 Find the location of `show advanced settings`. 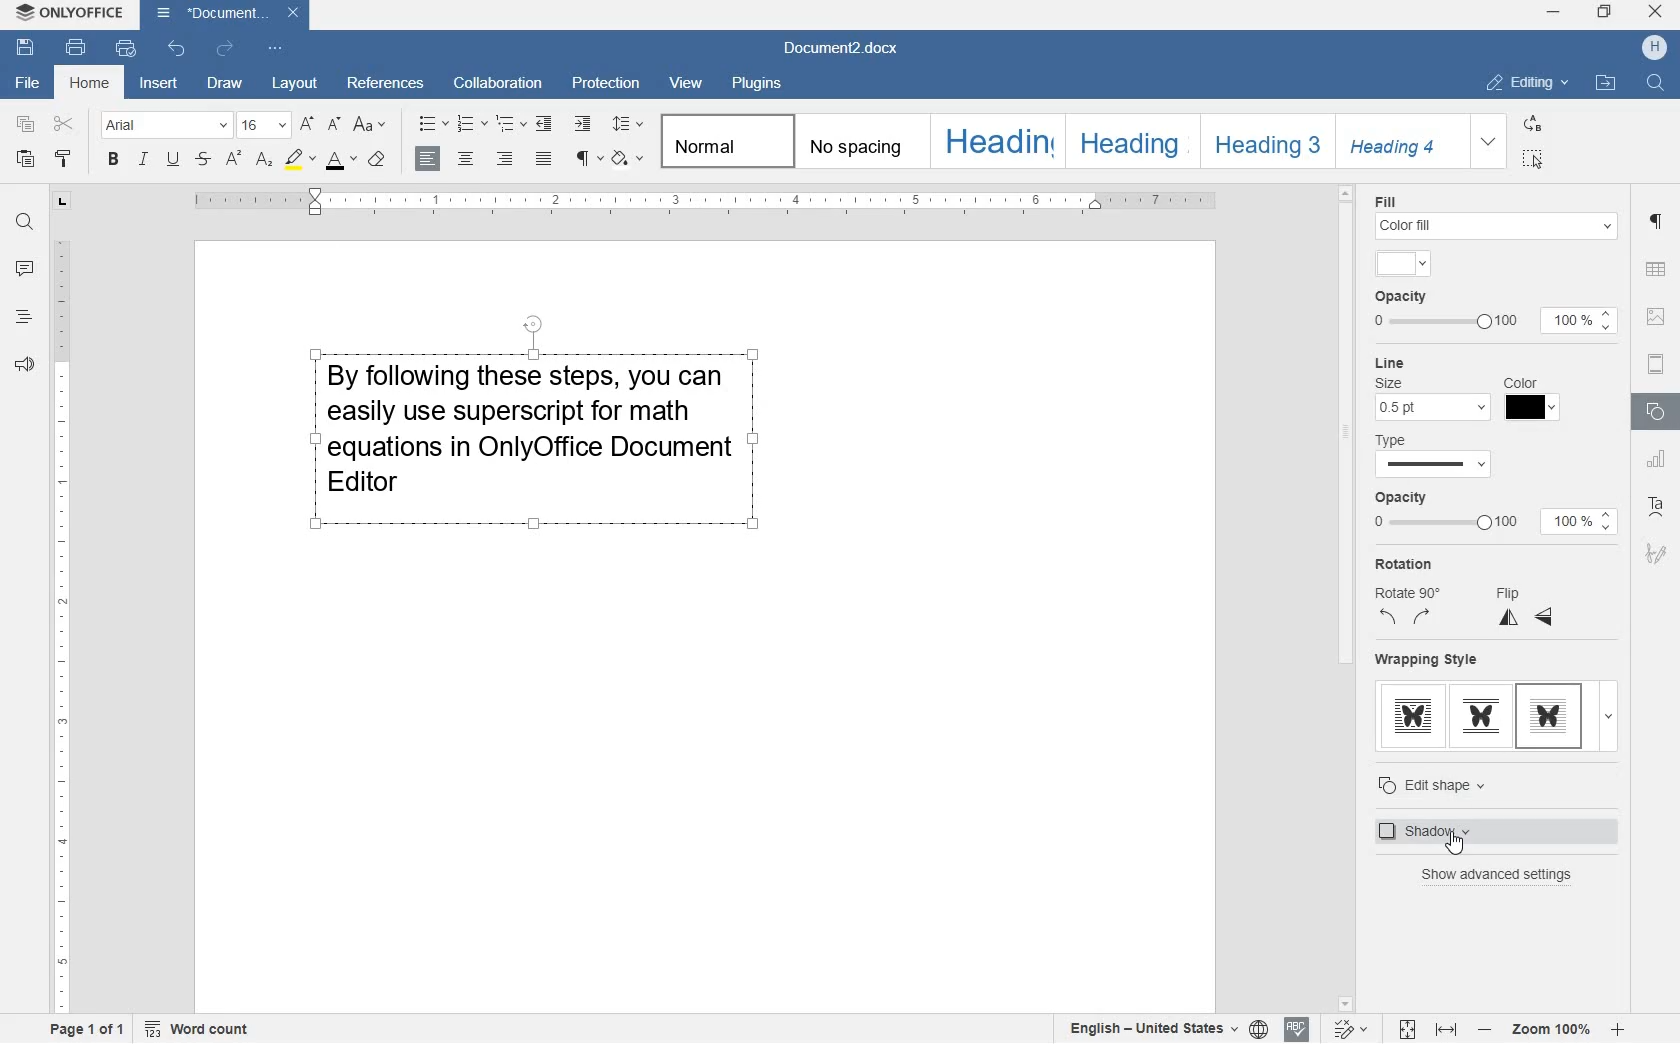

show advanced settings is located at coordinates (1503, 877).